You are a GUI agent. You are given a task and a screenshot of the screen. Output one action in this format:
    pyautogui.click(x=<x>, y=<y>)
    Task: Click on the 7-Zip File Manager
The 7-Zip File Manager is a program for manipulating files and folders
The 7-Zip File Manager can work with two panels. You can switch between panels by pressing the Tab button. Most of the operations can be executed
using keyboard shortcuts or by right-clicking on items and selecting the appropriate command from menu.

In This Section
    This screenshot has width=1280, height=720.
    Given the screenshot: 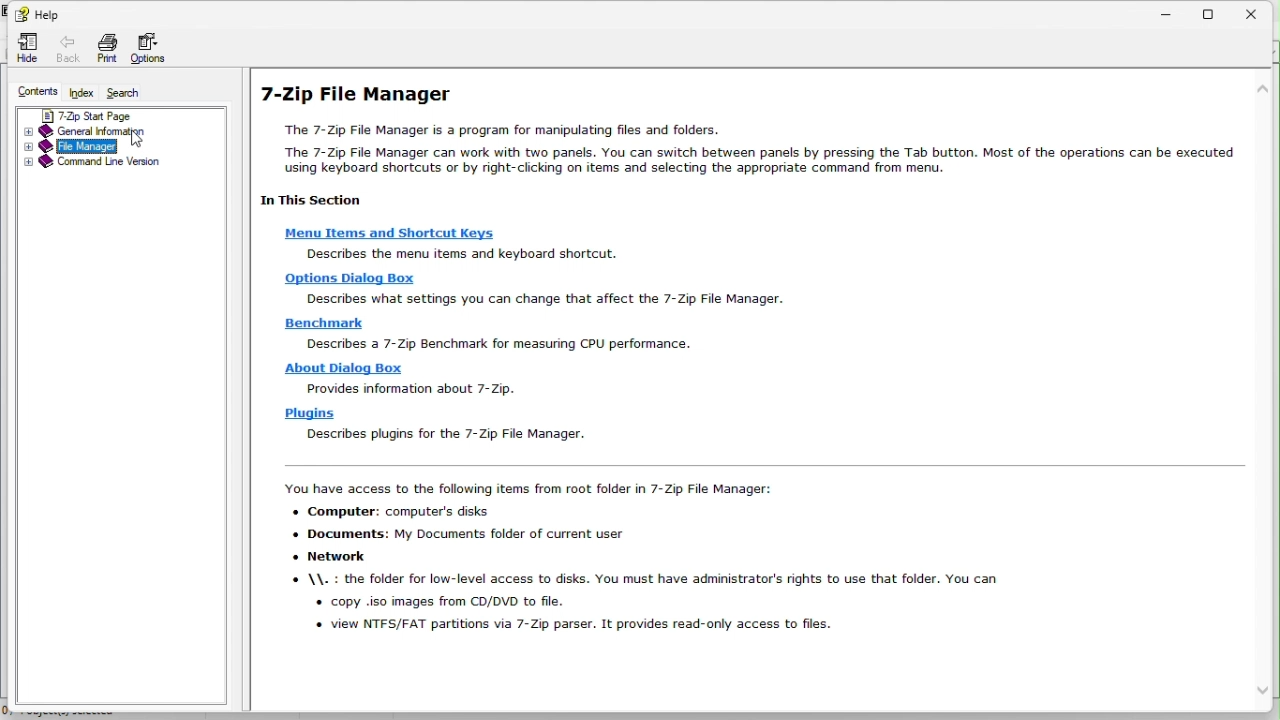 What is the action you would take?
    pyautogui.click(x=746, y=145)
    